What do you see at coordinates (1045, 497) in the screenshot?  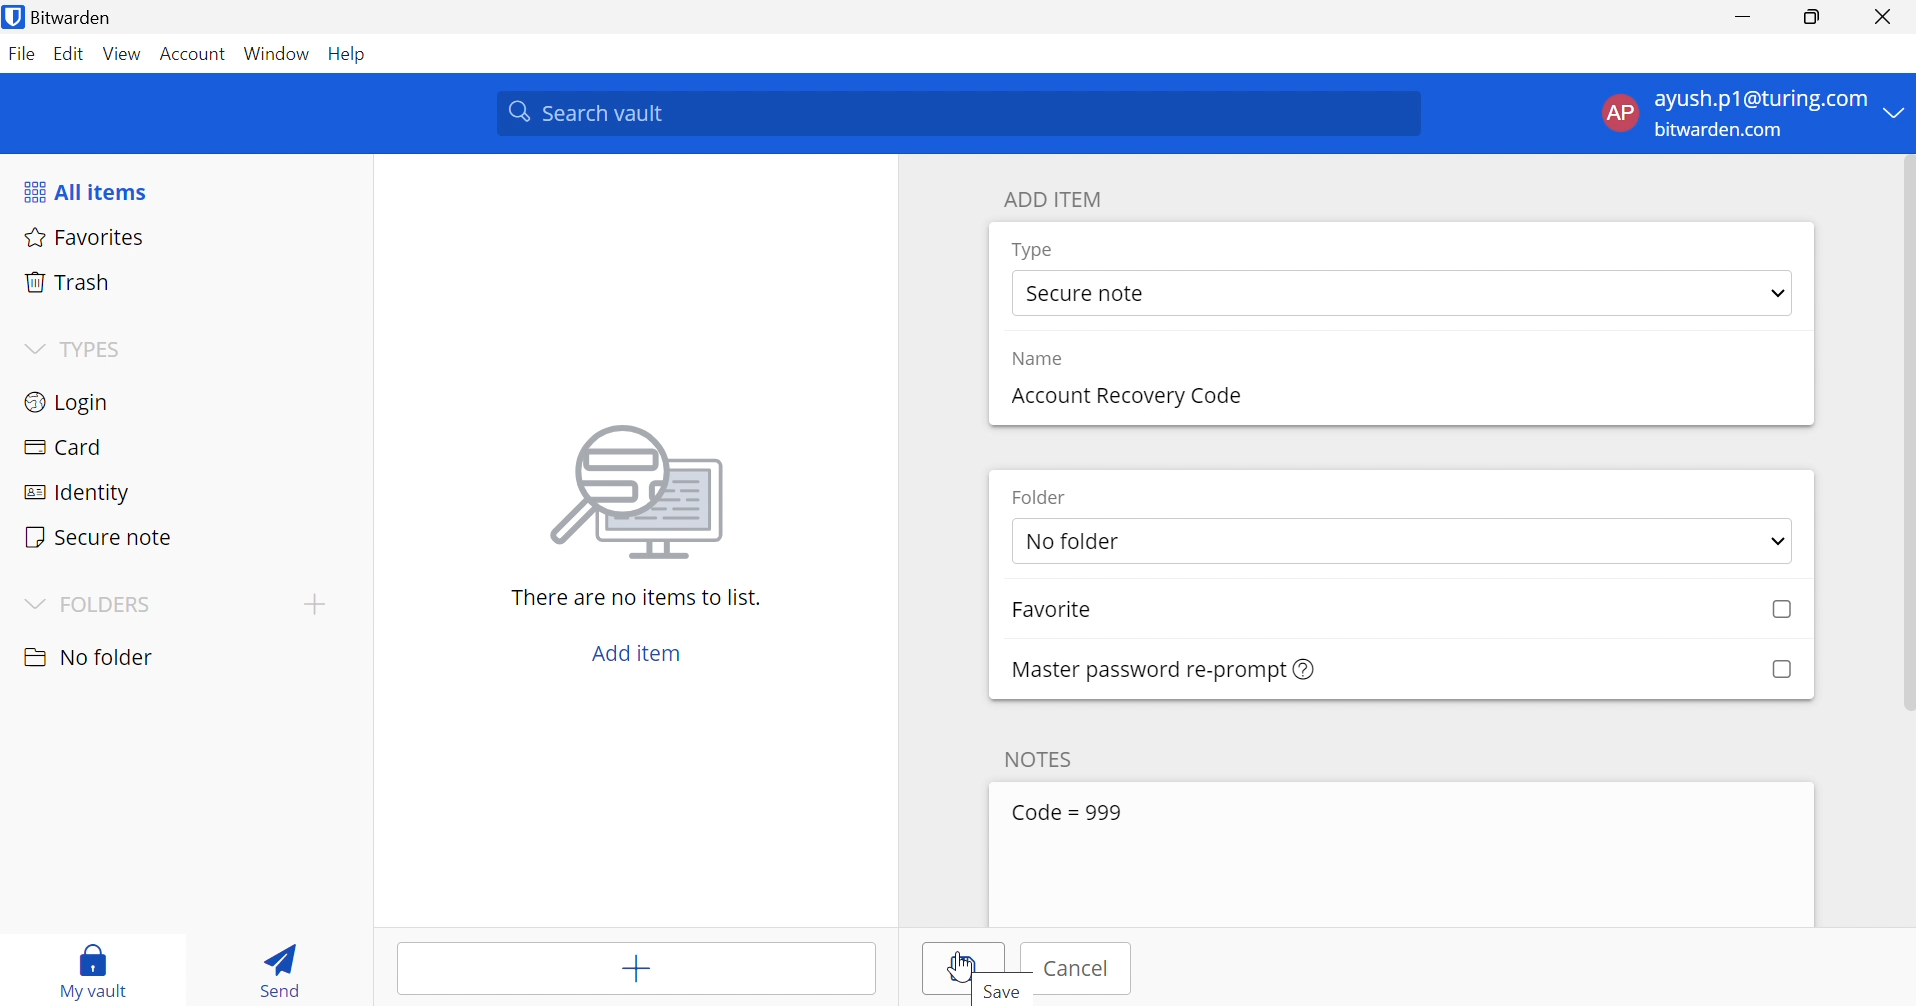 I see `Folder` at bounding box center [1045, 497].